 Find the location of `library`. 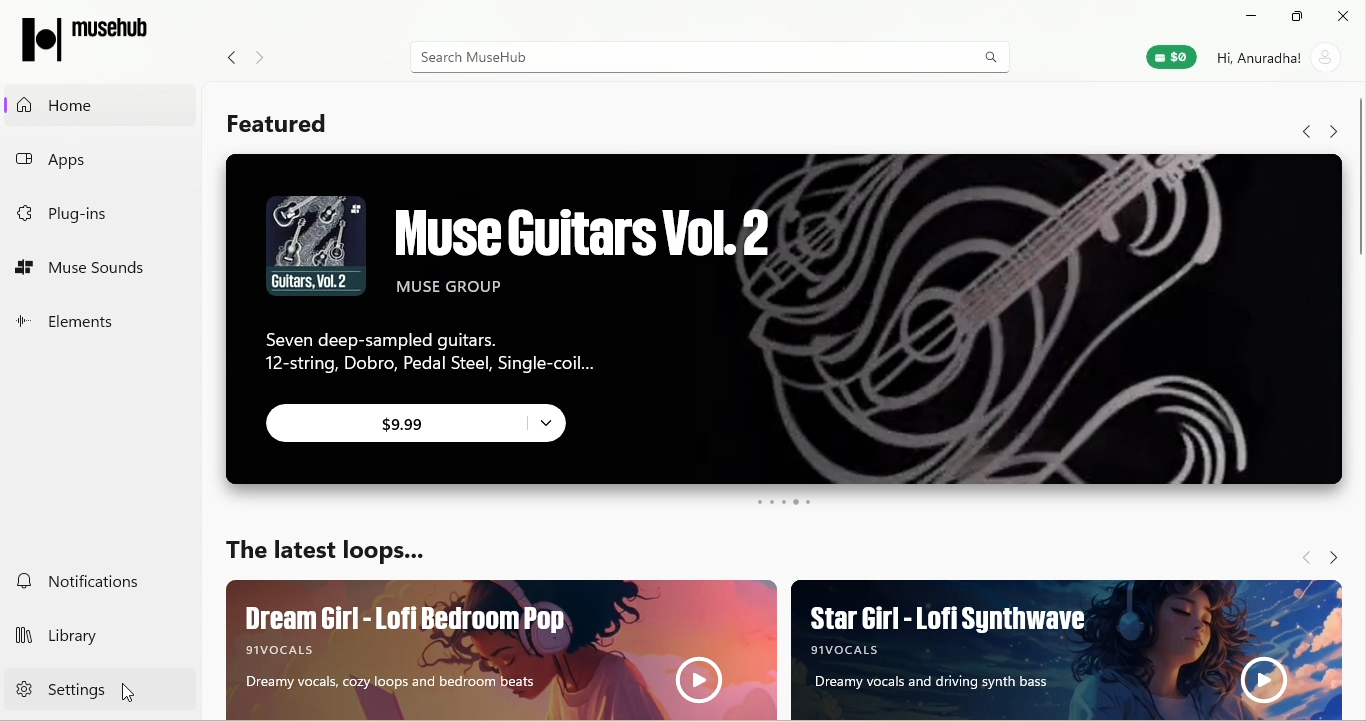

library is located at coordinates (92, 633).